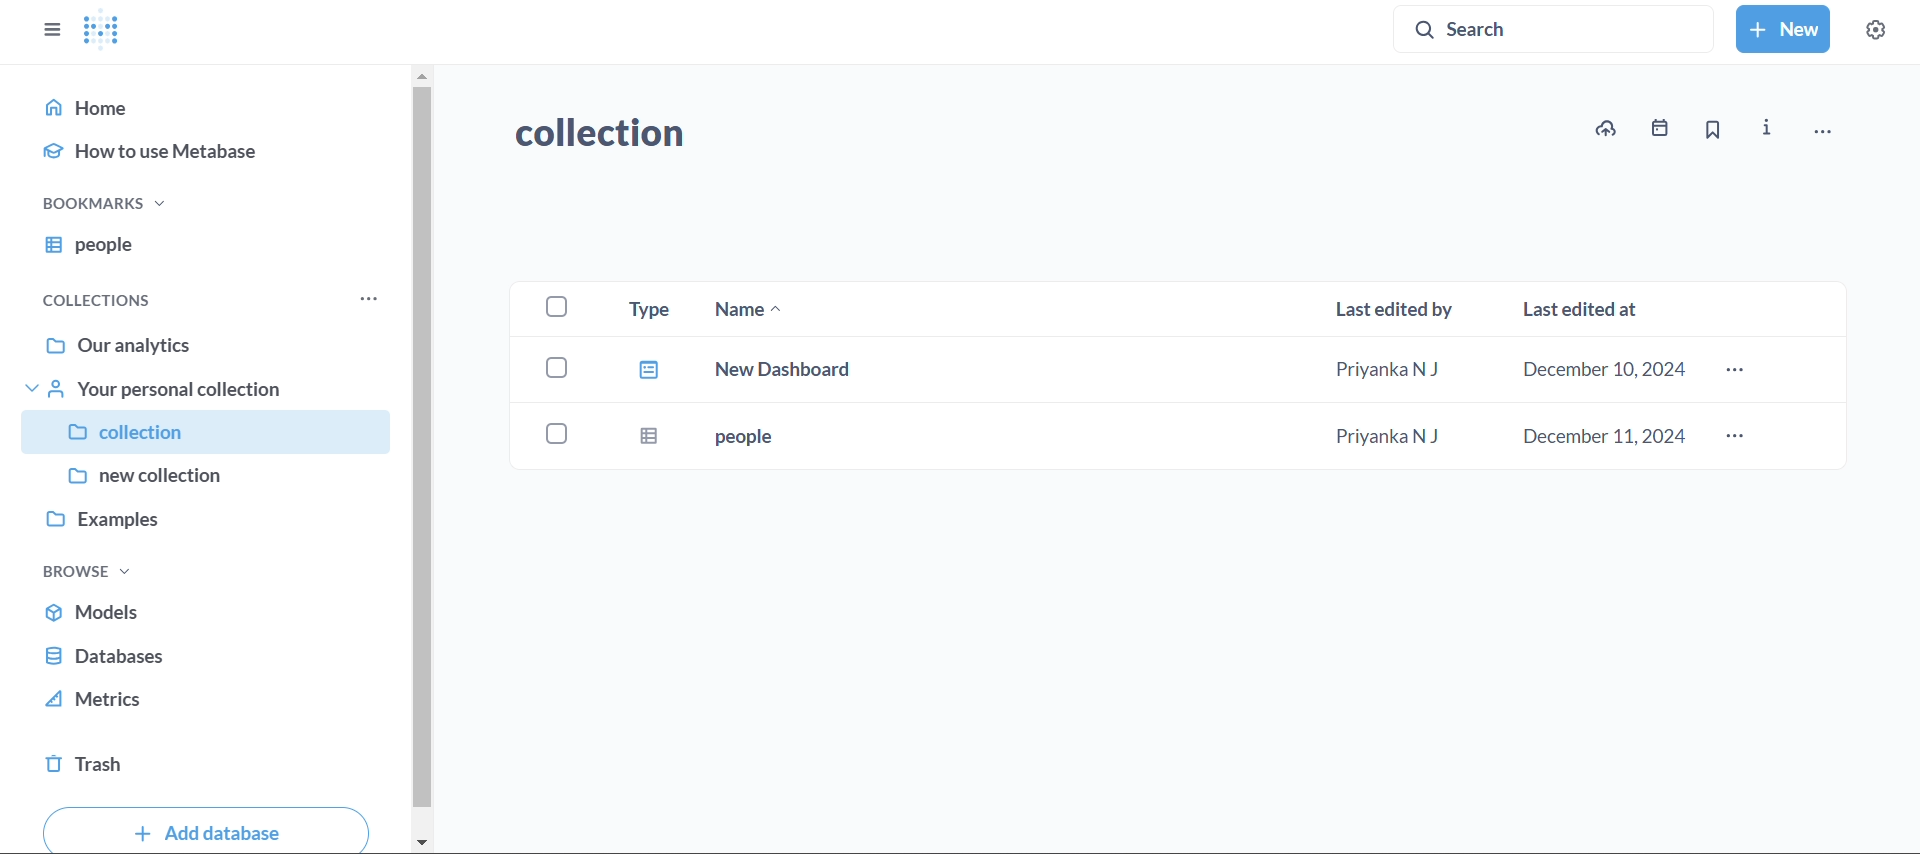 The image size is (1920, 854). Describe the element at coordinates (187, 245) in the screenshot. I see `people` at that location.